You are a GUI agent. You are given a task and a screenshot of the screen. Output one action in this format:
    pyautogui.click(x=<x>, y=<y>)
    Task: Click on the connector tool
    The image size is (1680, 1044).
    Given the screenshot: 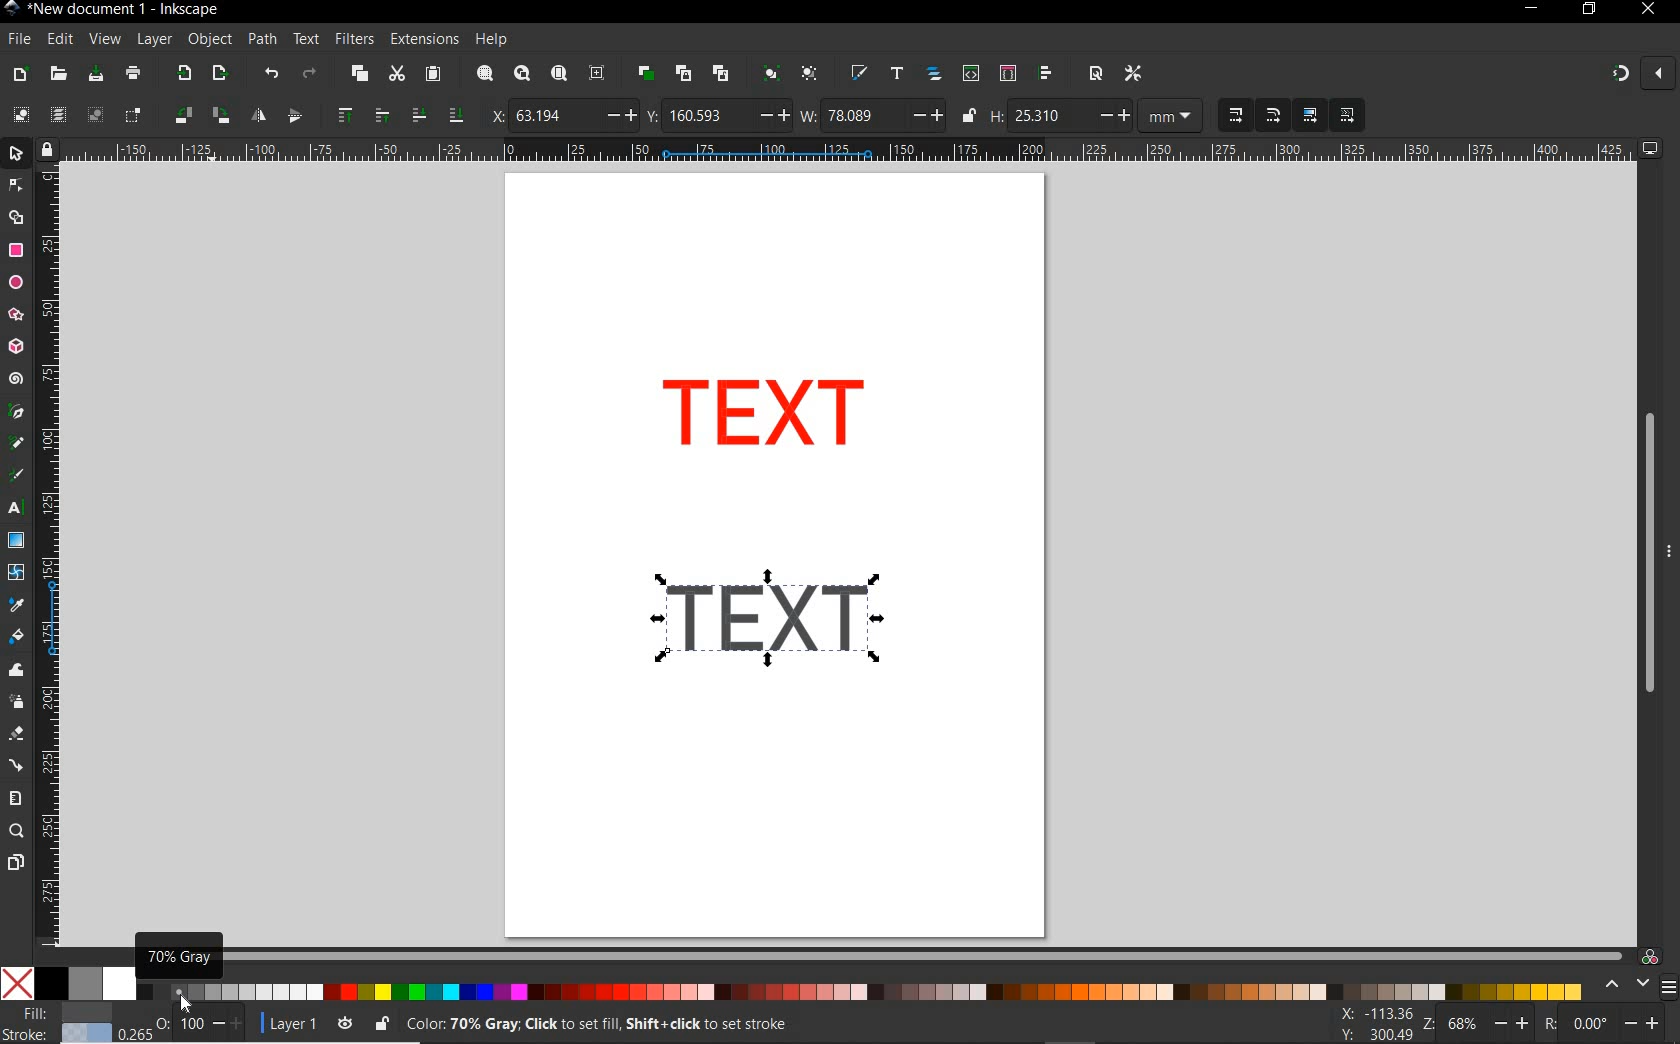 What is the action you would take?
    pyautogui.click(x=16, y=765)
    